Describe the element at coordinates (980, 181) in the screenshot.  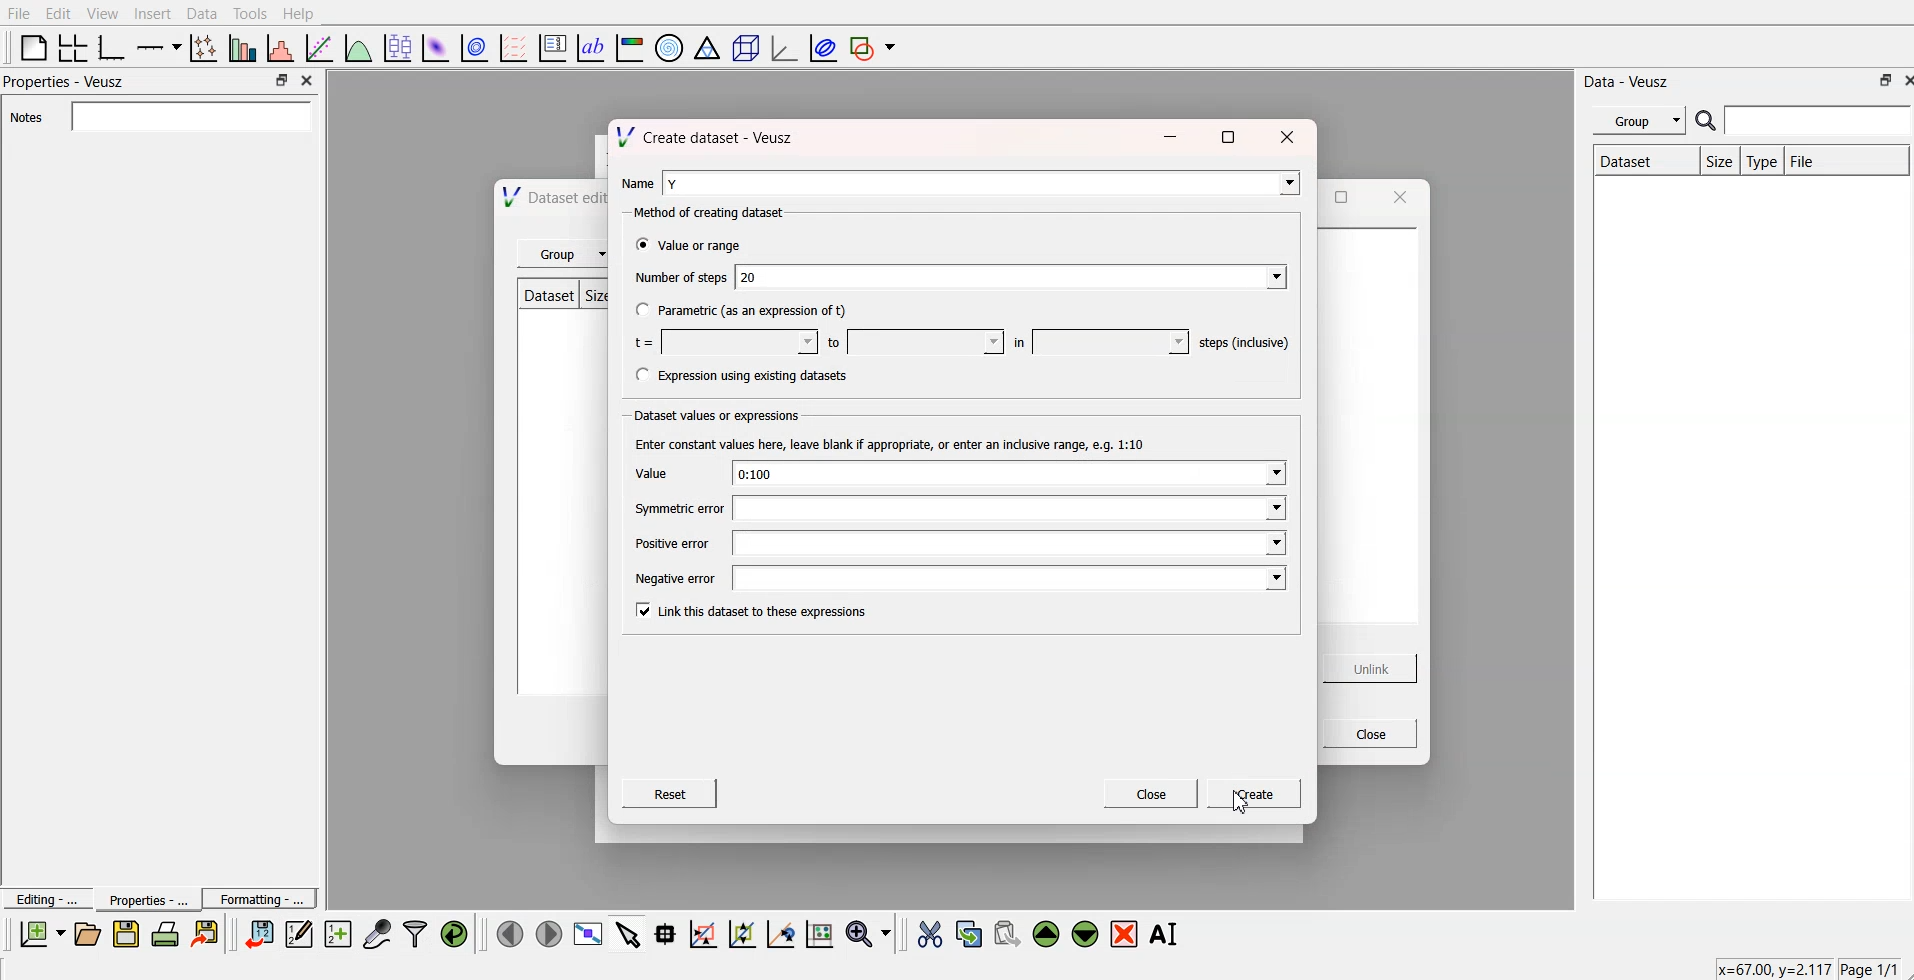
I see `ly` at that location.